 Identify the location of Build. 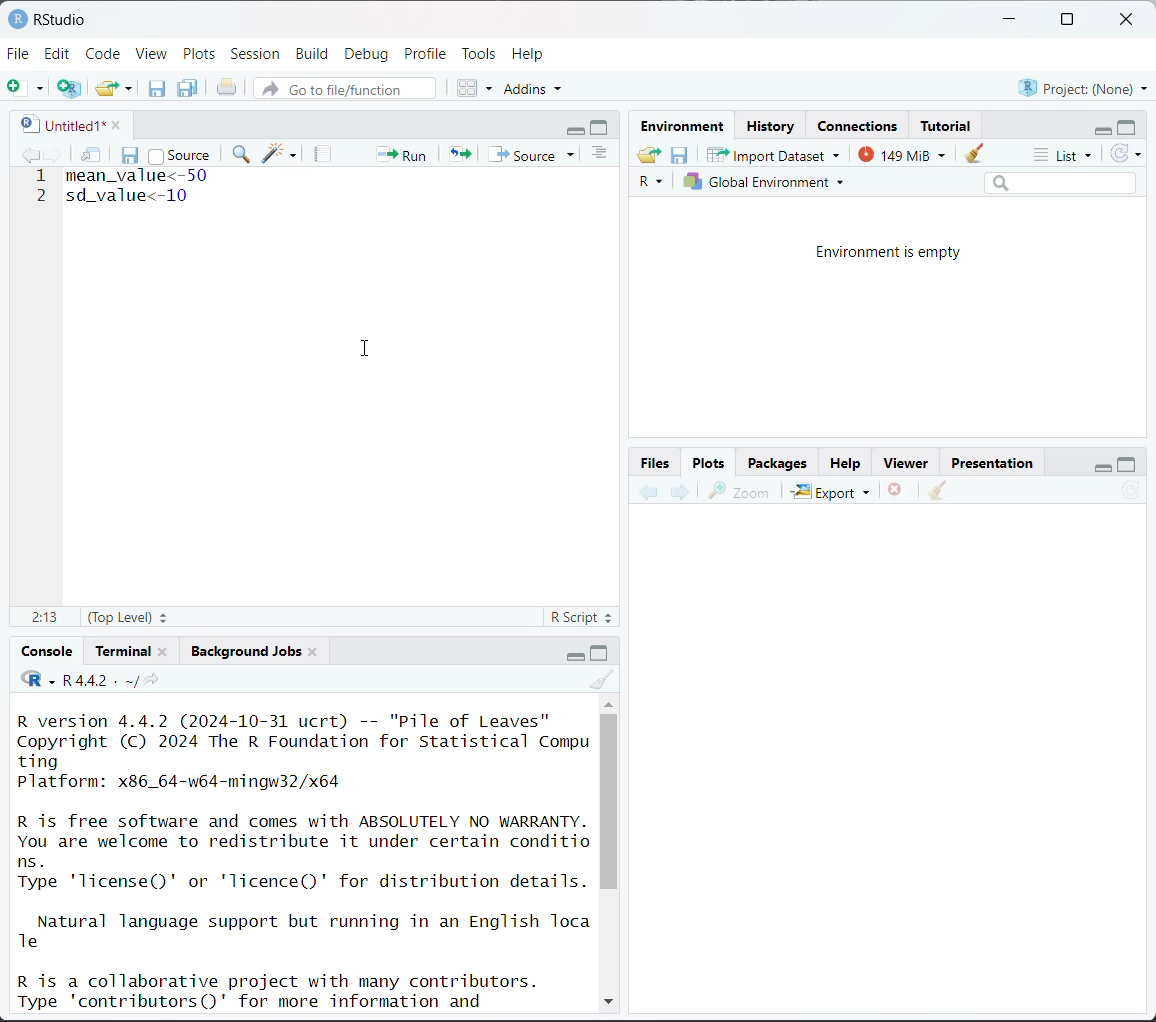
(315, 54).